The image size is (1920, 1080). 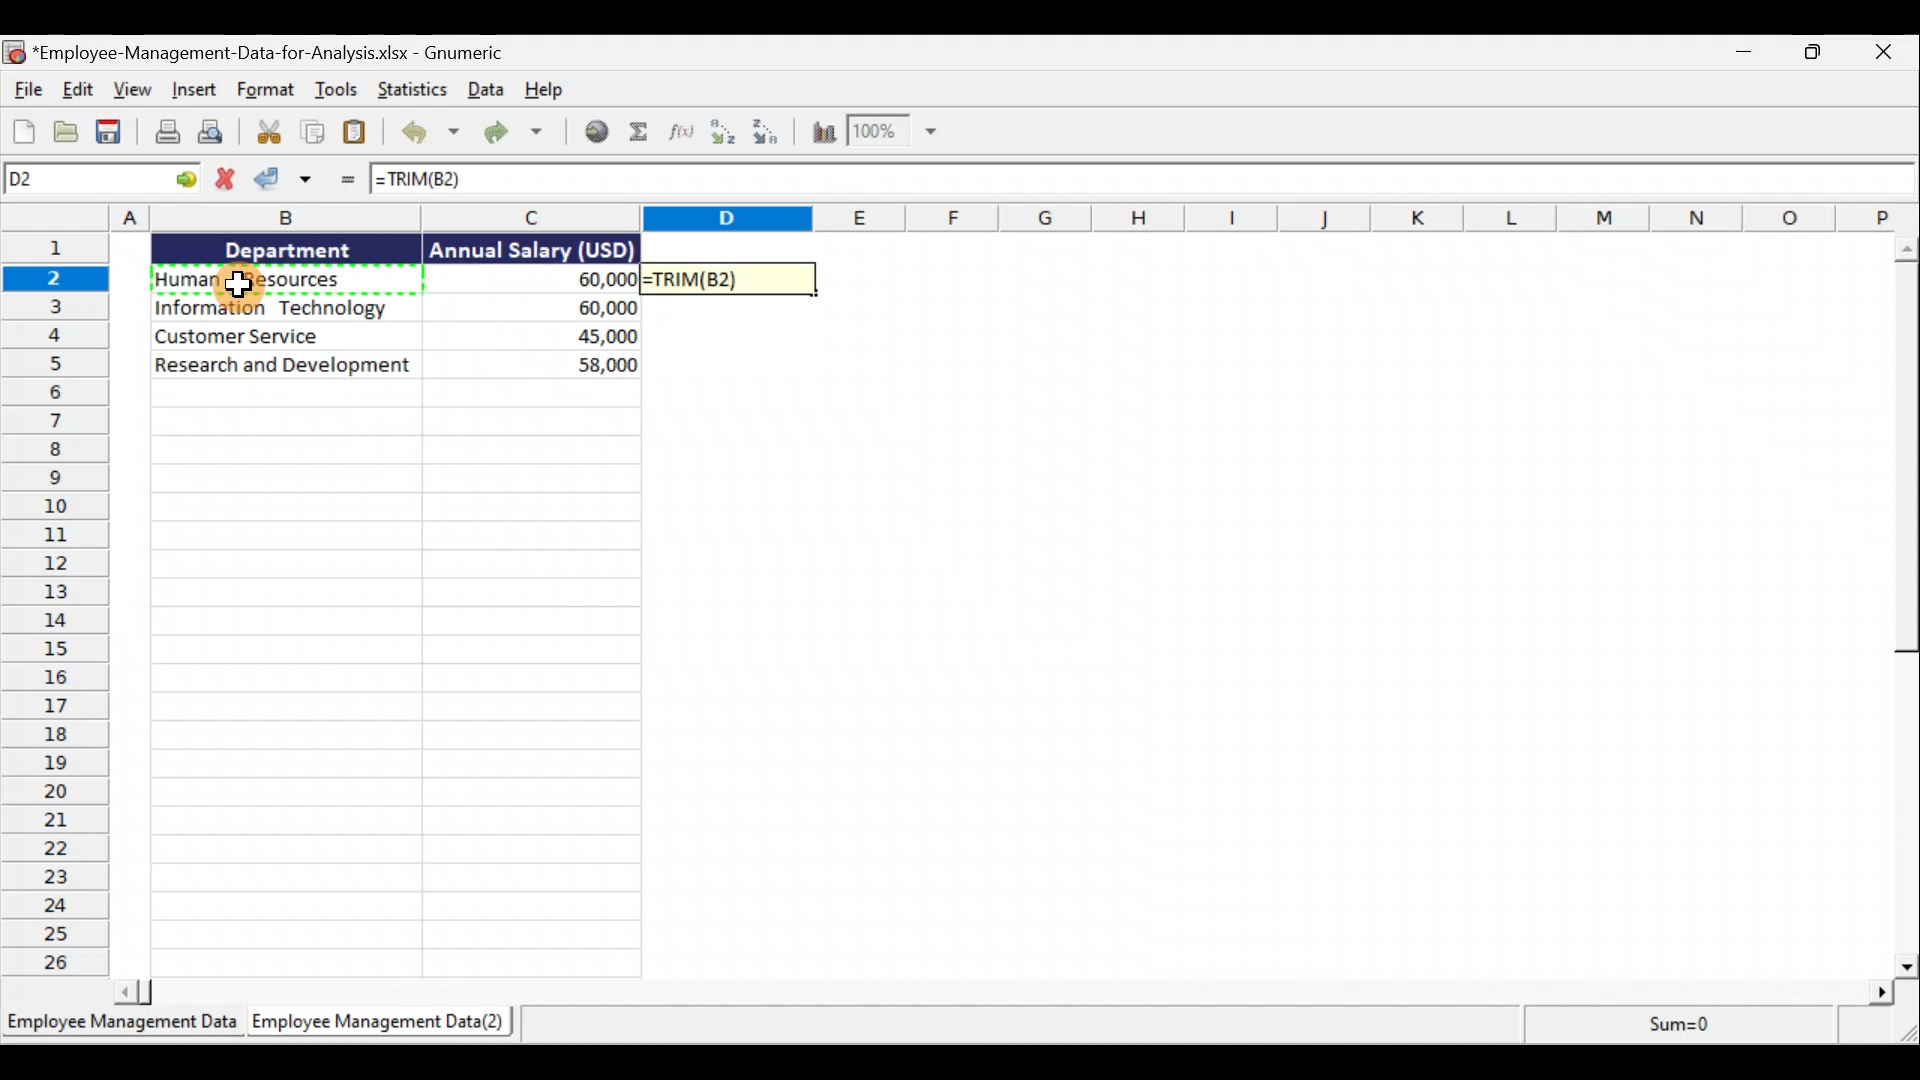 What do you see at coordinates (75, 87) in the screenshot?
I see `Edit` at bounding box center [75, 87].